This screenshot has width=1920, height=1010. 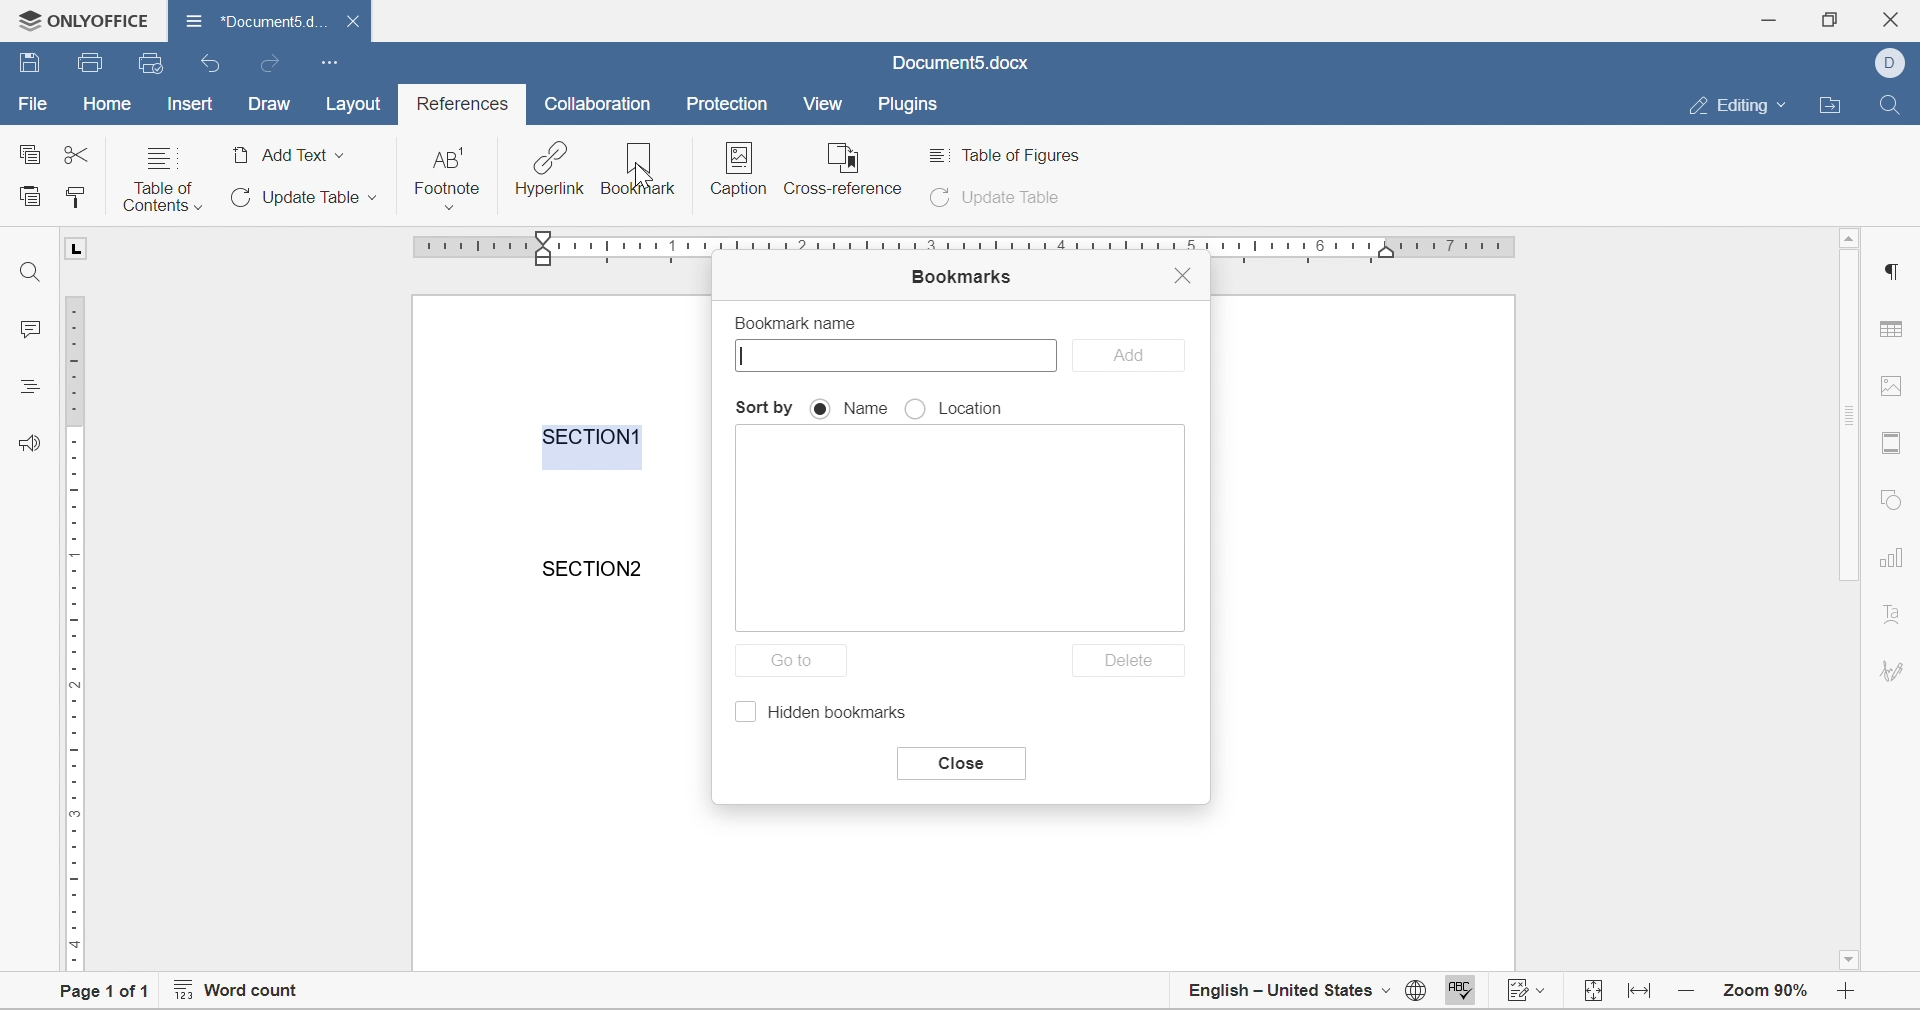 What do you see at coordinates (254, 19) in the screenshot?
I see `document name` at bounding box center [254, 19].